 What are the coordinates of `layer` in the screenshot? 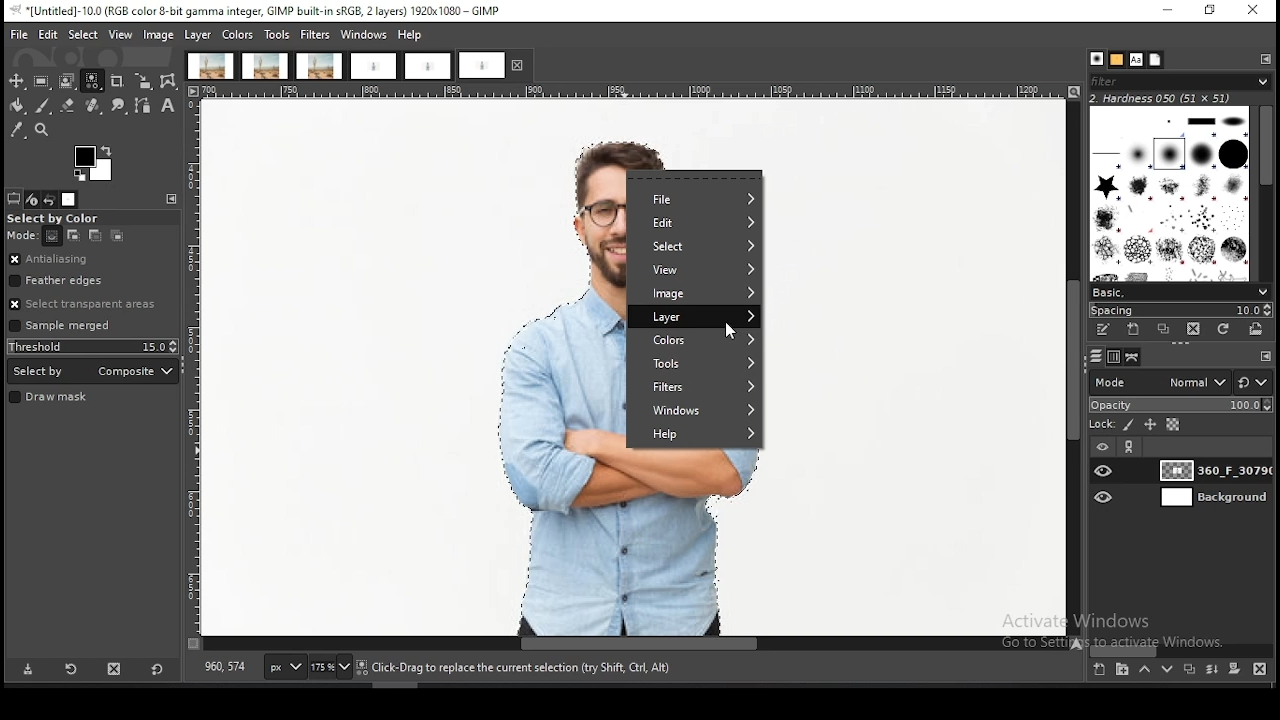 It's located at (1212, 497).